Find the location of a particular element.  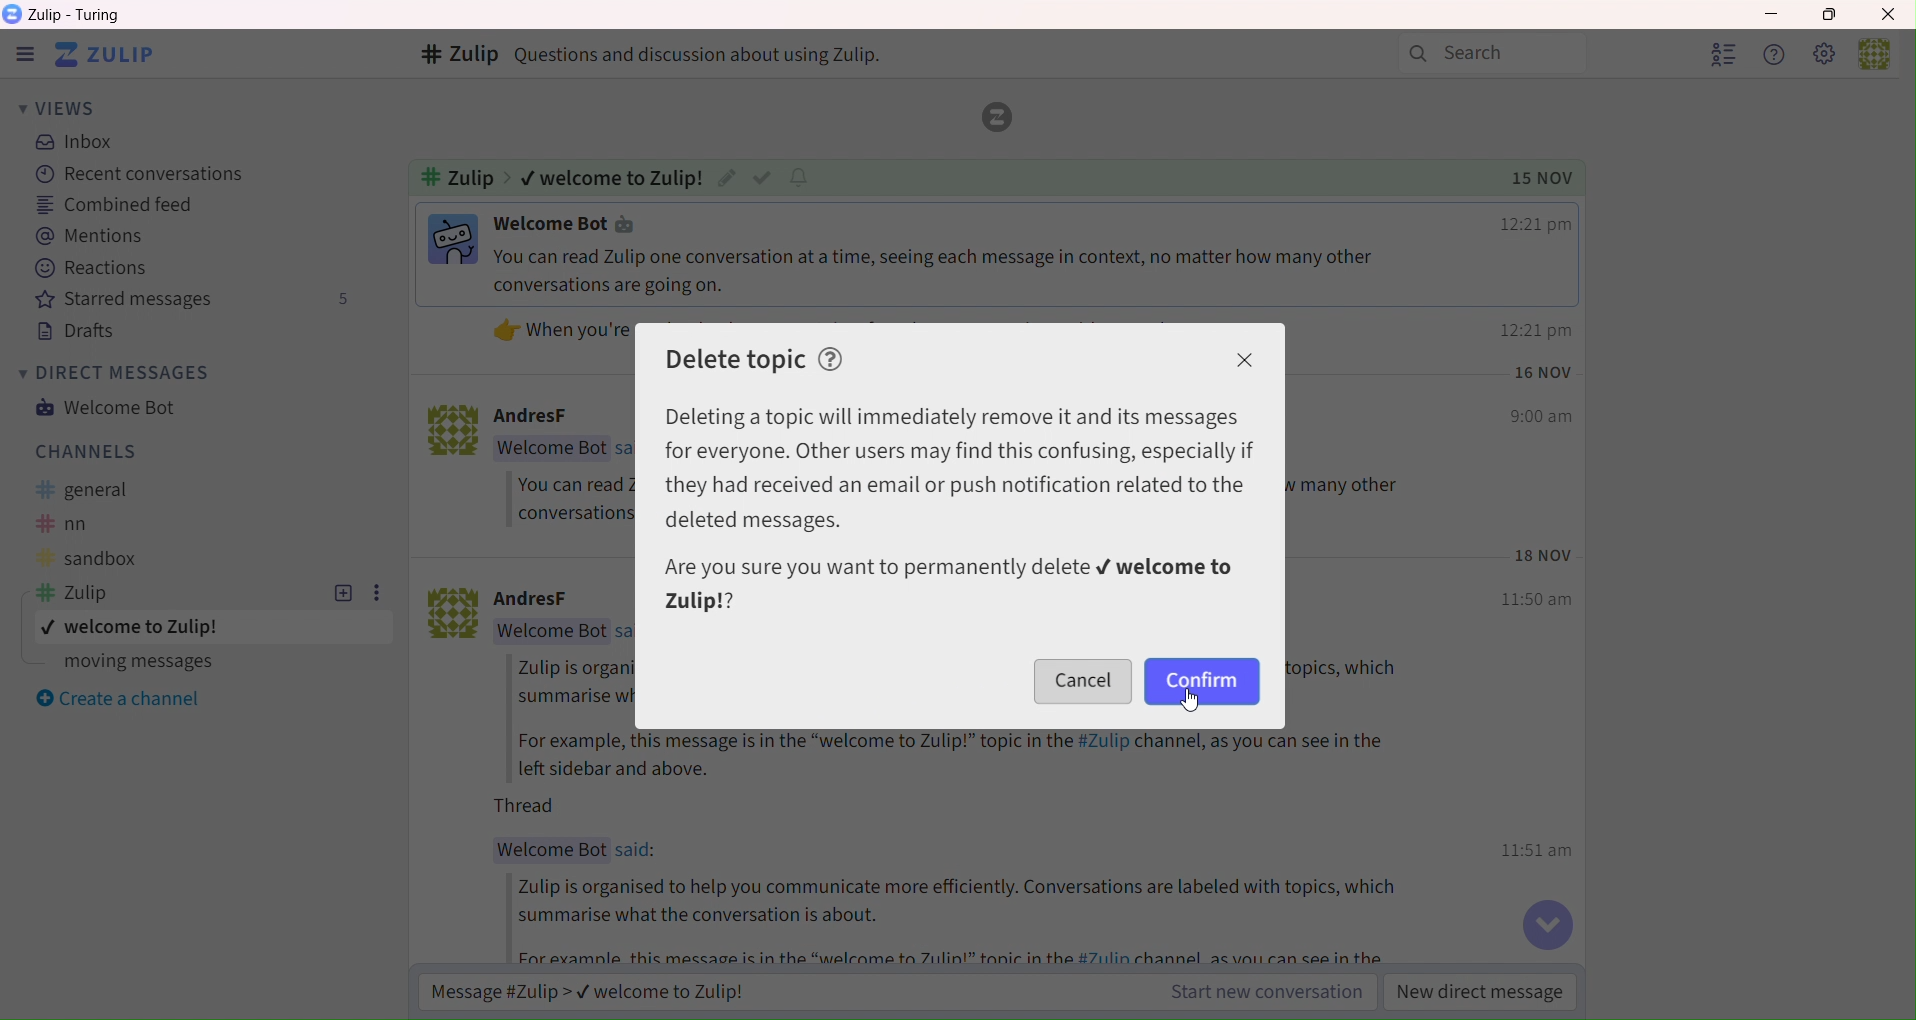

Drafts is located at coordinates (65, 330).